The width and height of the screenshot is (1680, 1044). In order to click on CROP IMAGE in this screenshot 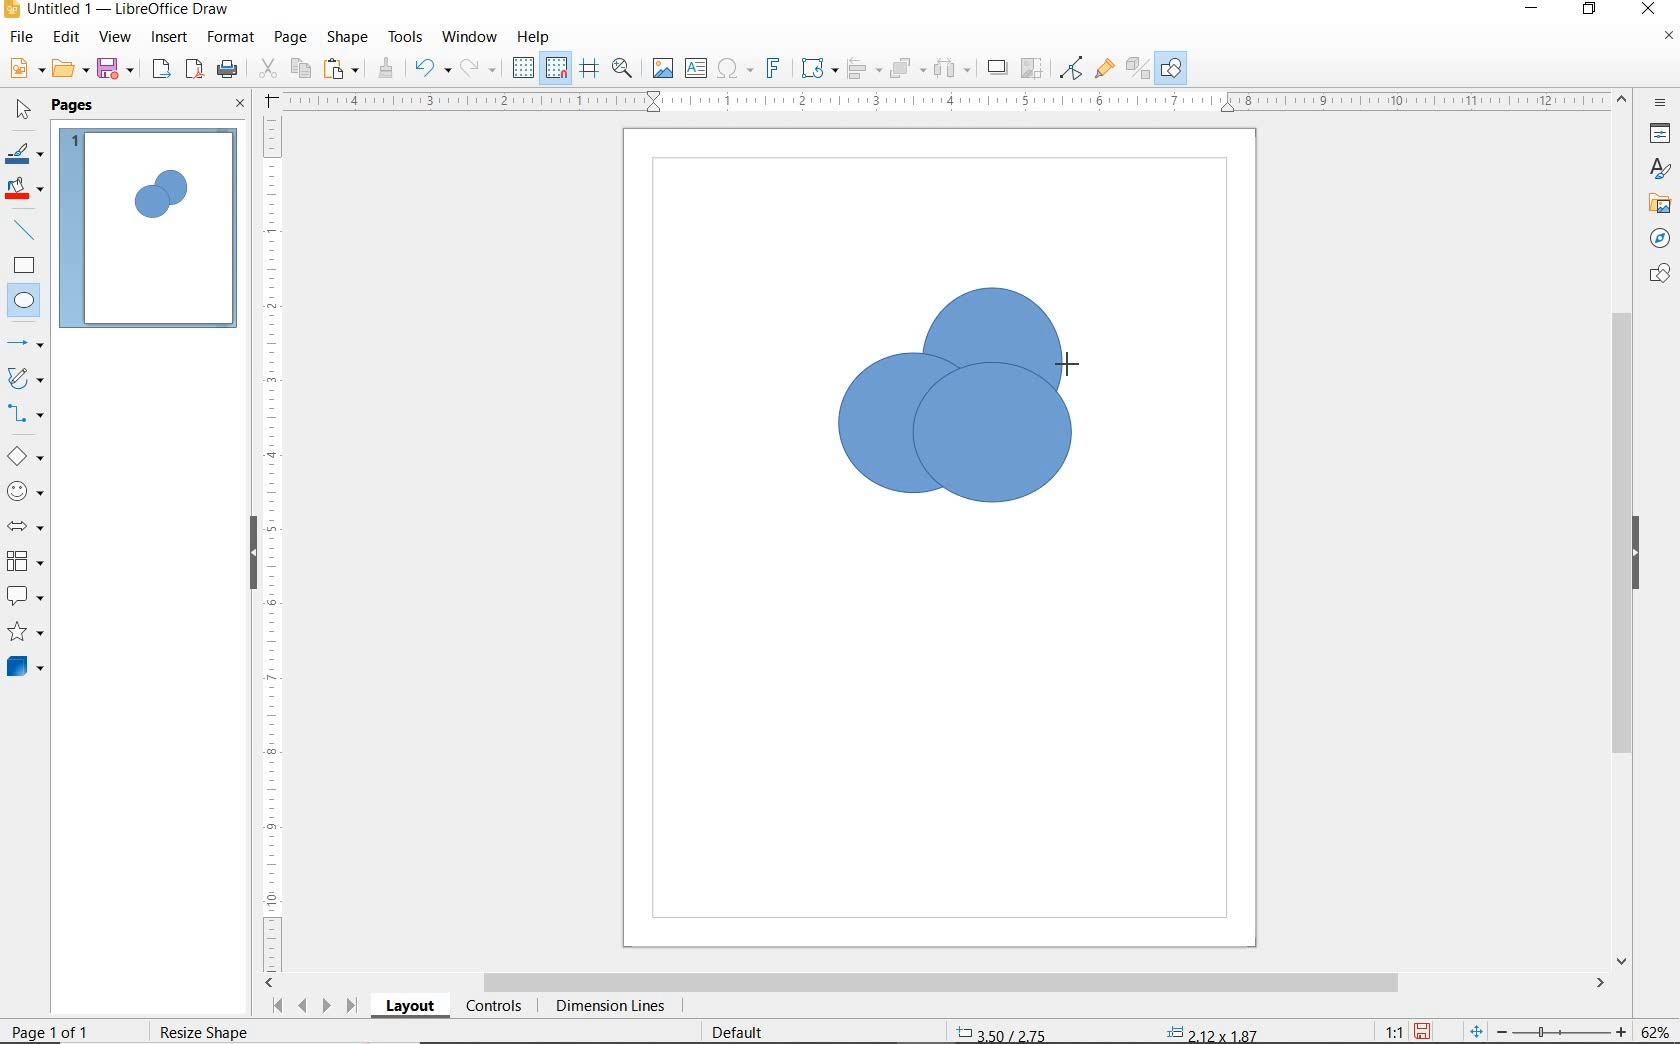, I will do `click(1031, 68)`.